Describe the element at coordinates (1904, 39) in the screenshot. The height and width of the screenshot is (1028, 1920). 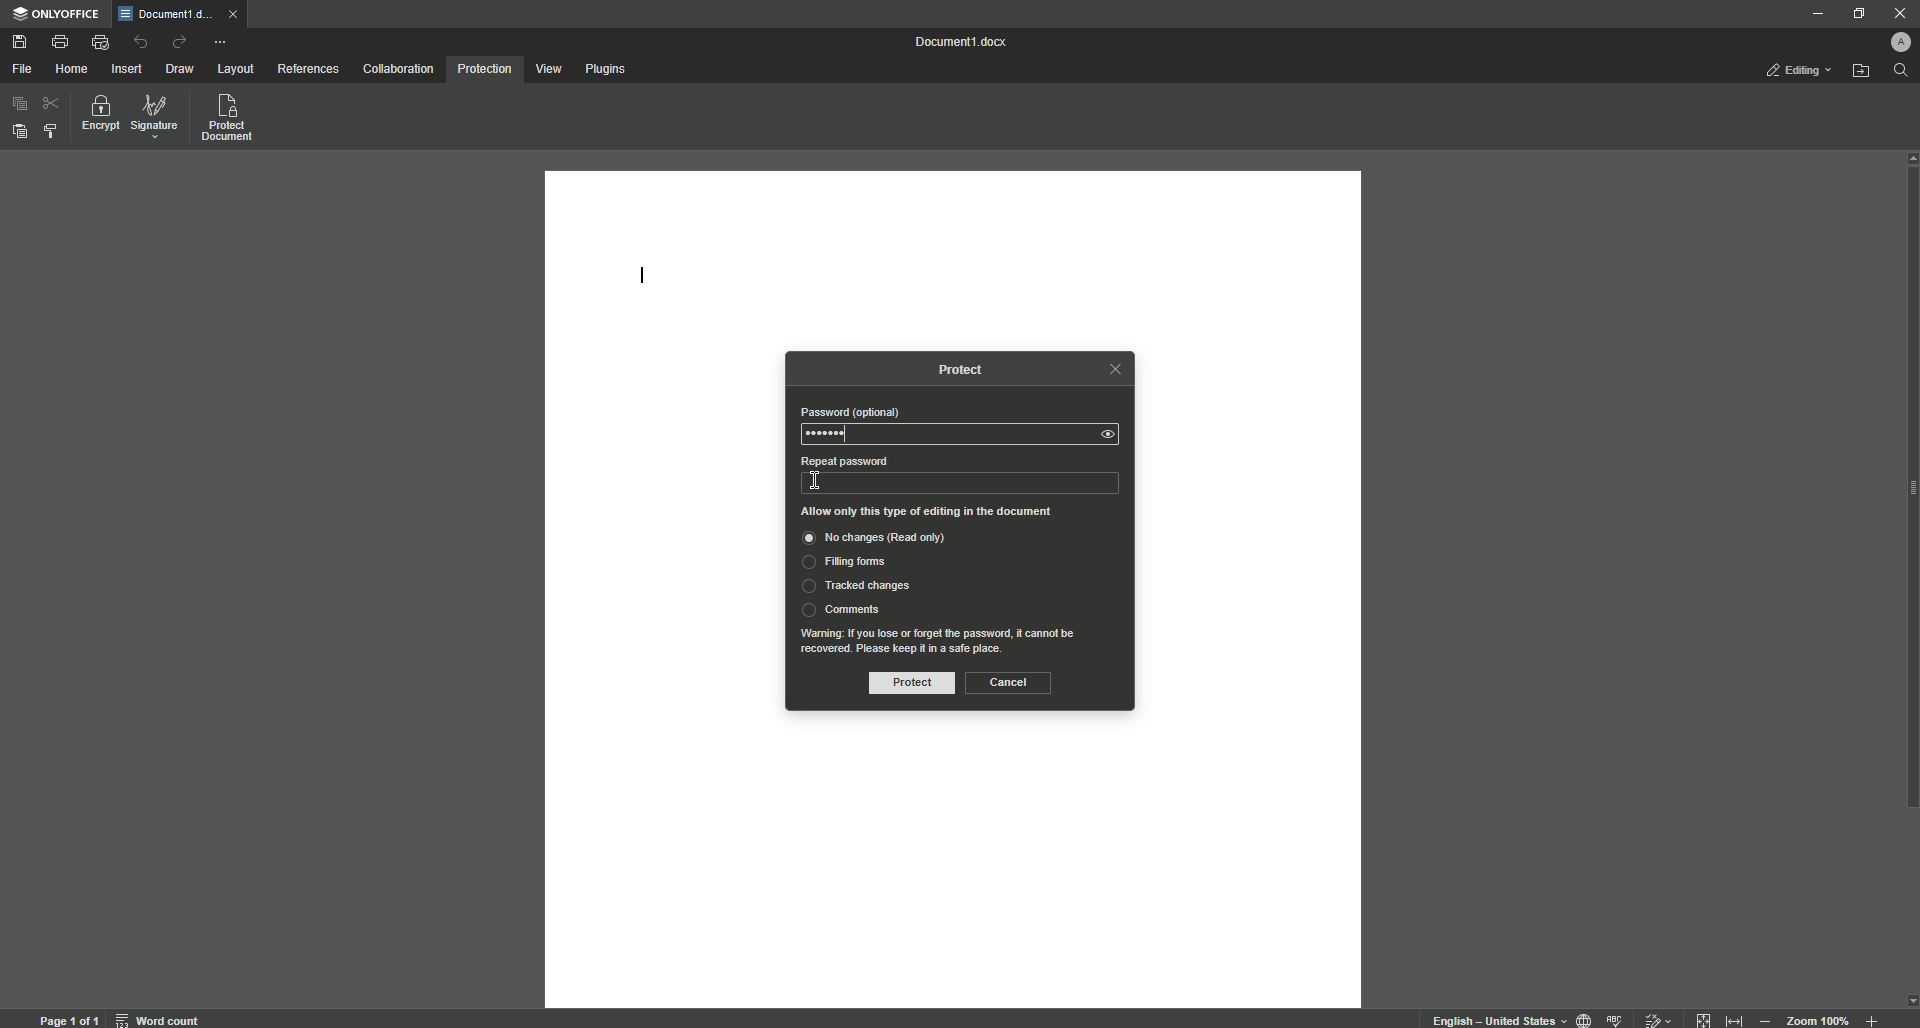
I see `Profile` at that location.